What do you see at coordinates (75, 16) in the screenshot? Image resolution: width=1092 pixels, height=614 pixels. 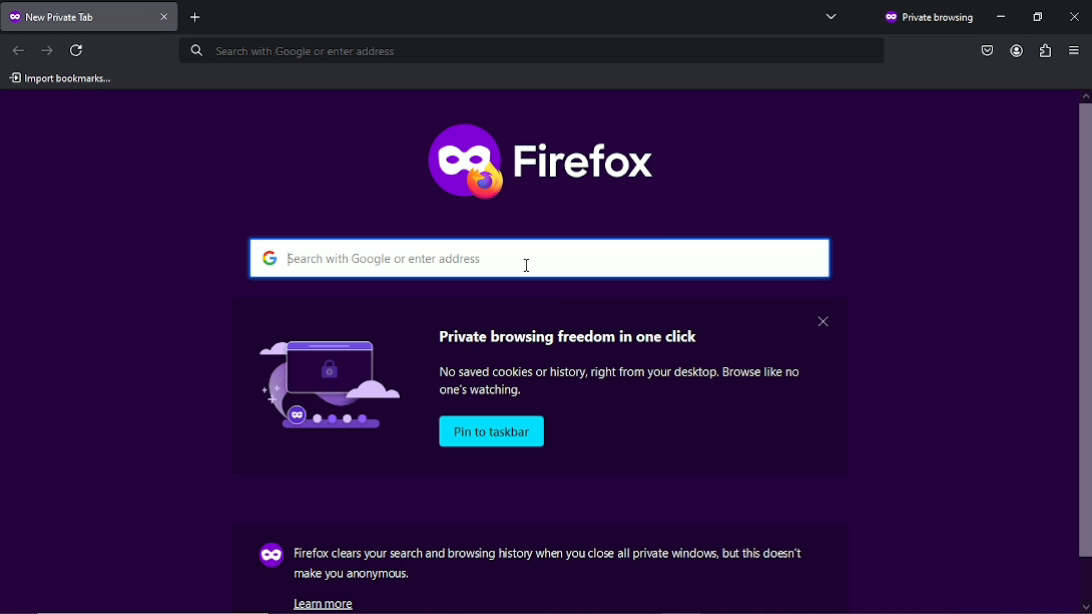 I see `New Private Tab` at bounding box center [75, 16].